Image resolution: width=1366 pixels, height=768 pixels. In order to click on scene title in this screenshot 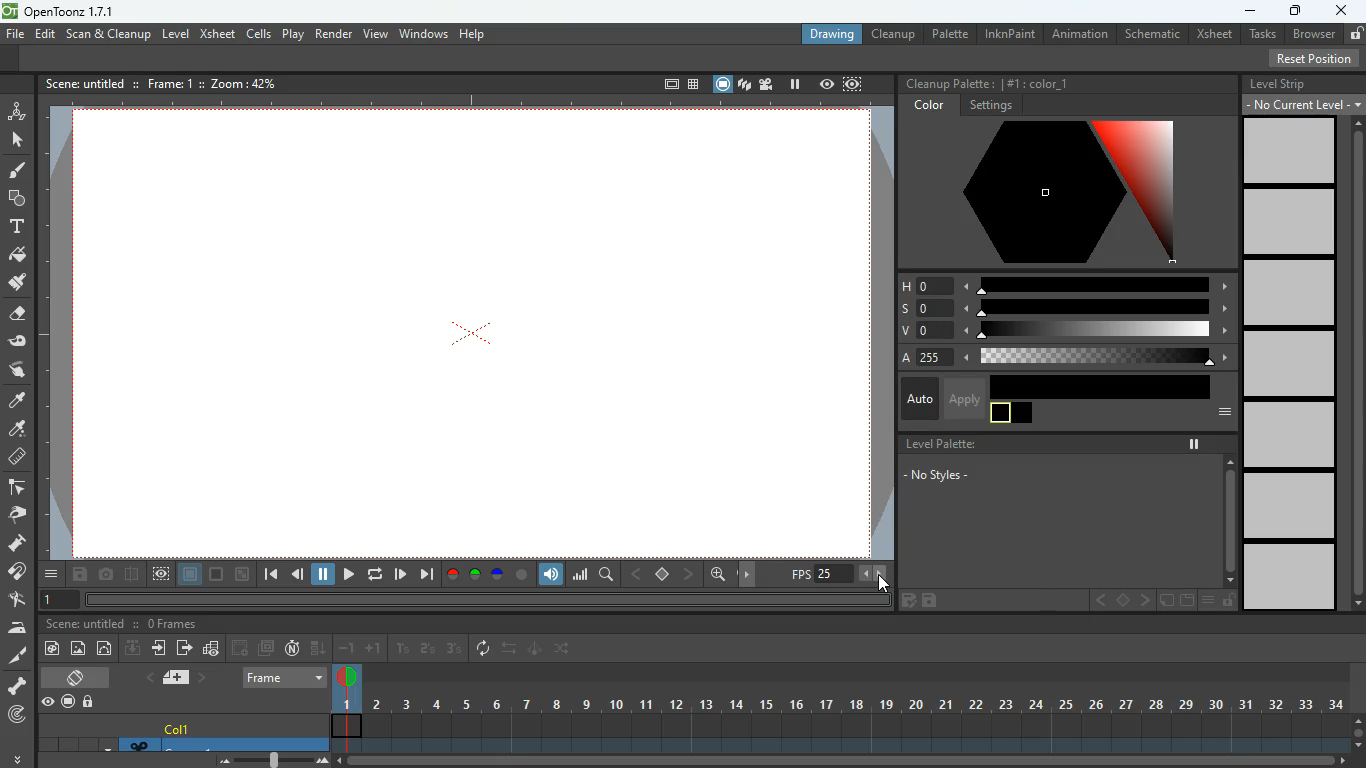, I will do `click(85, 622)`.